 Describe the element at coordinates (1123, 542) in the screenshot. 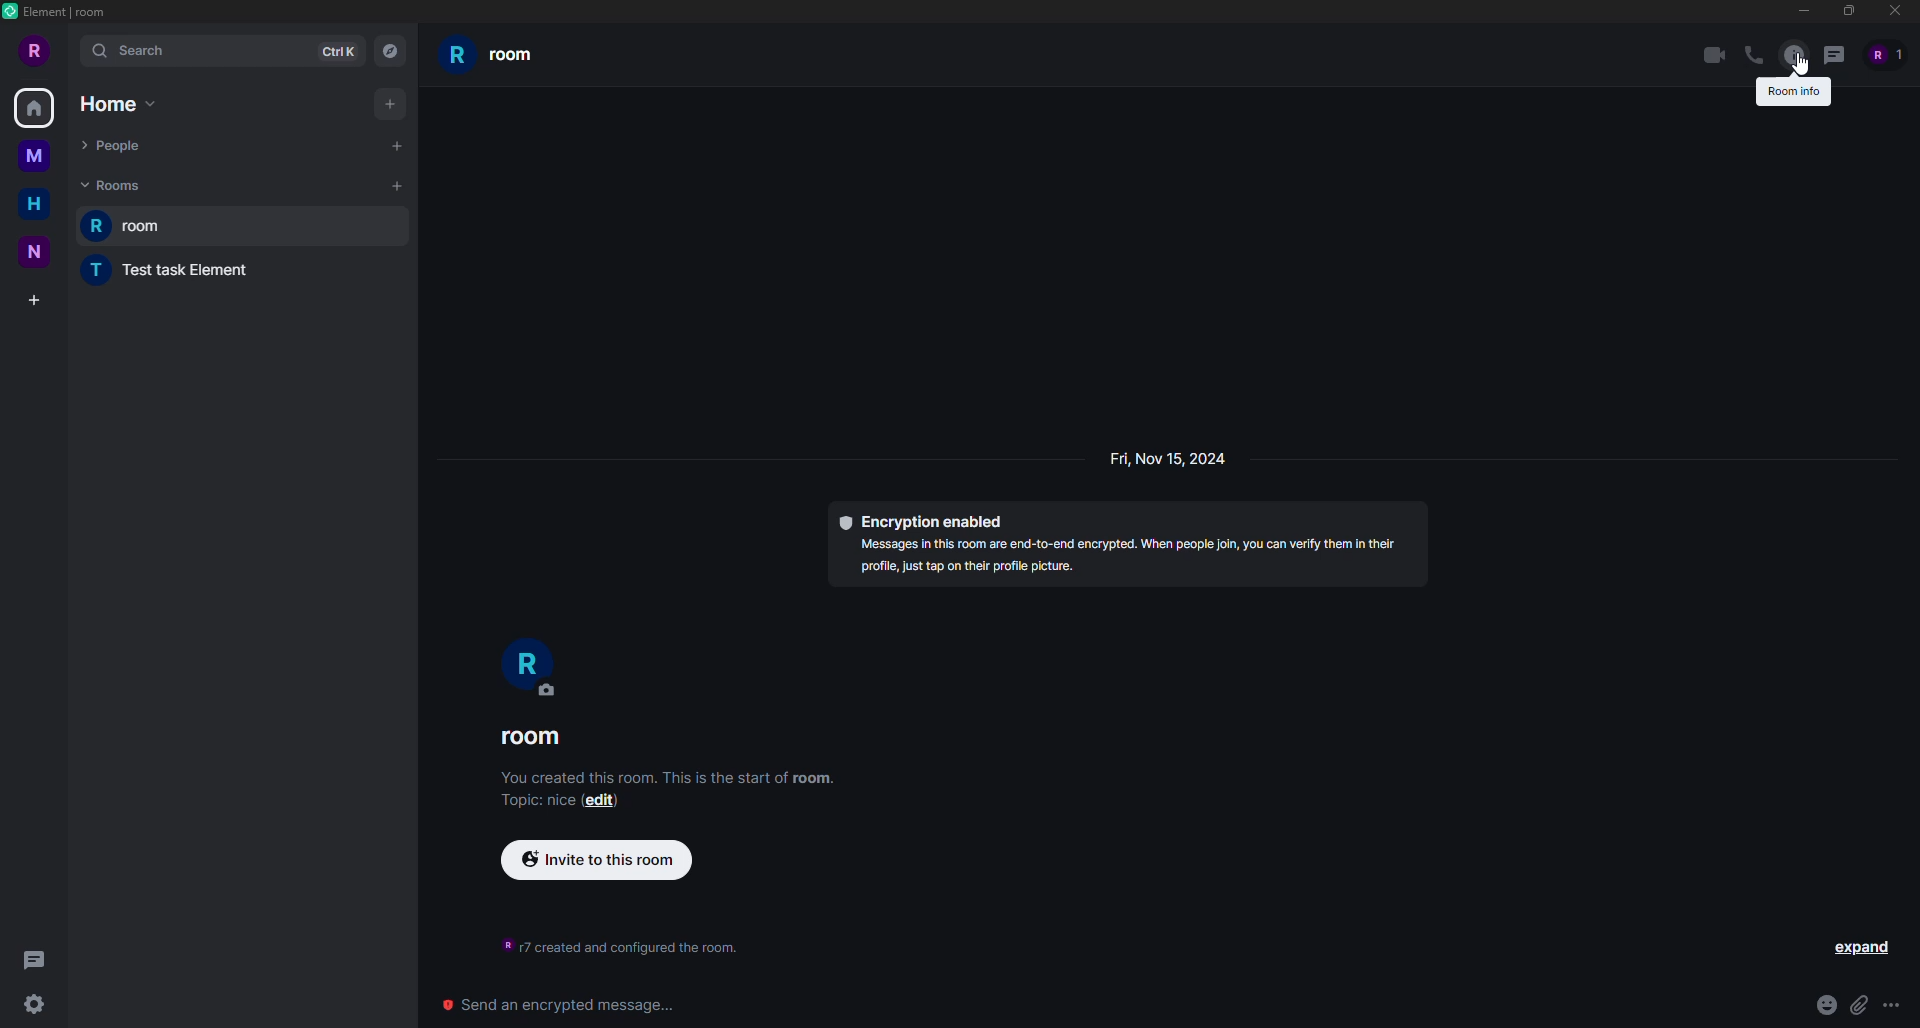

I see `encryption enabled` at that location.